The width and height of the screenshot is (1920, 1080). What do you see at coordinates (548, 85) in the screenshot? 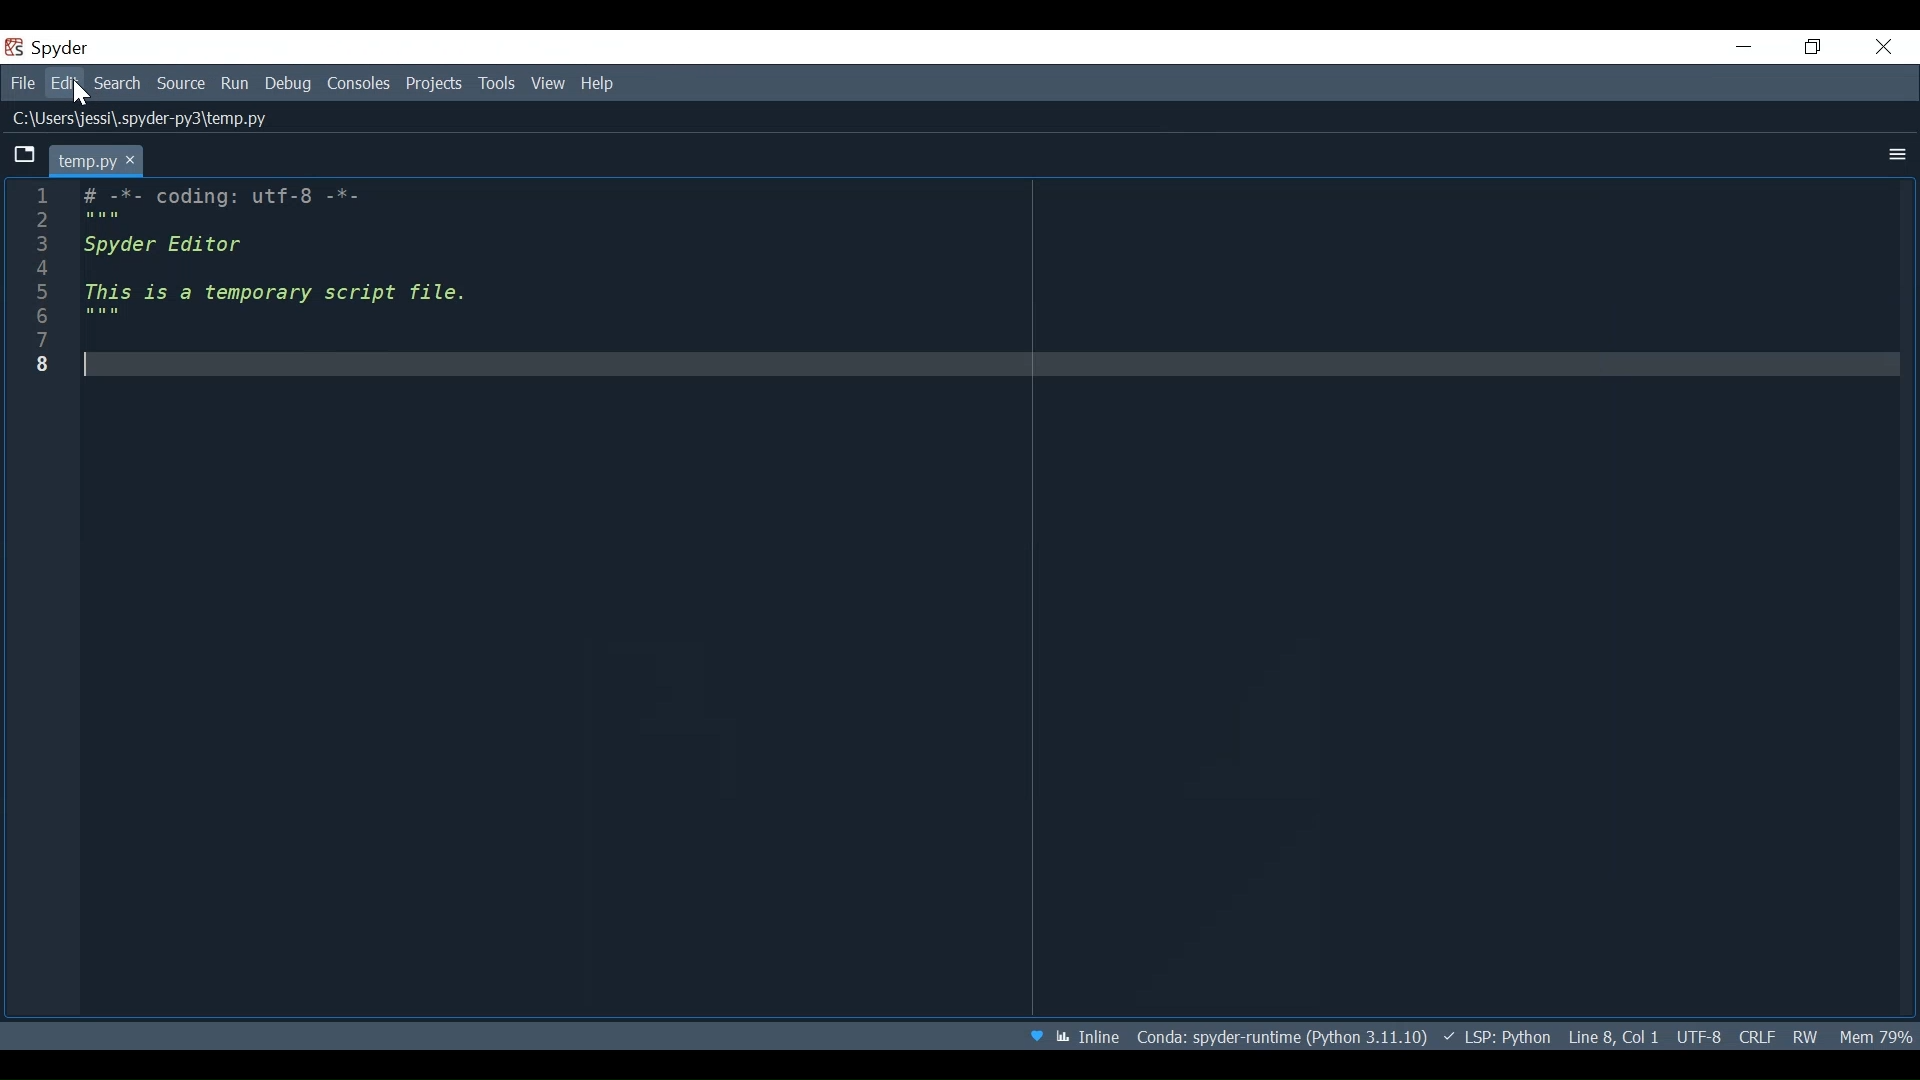
I see `View` at bounding box center [548, 85].